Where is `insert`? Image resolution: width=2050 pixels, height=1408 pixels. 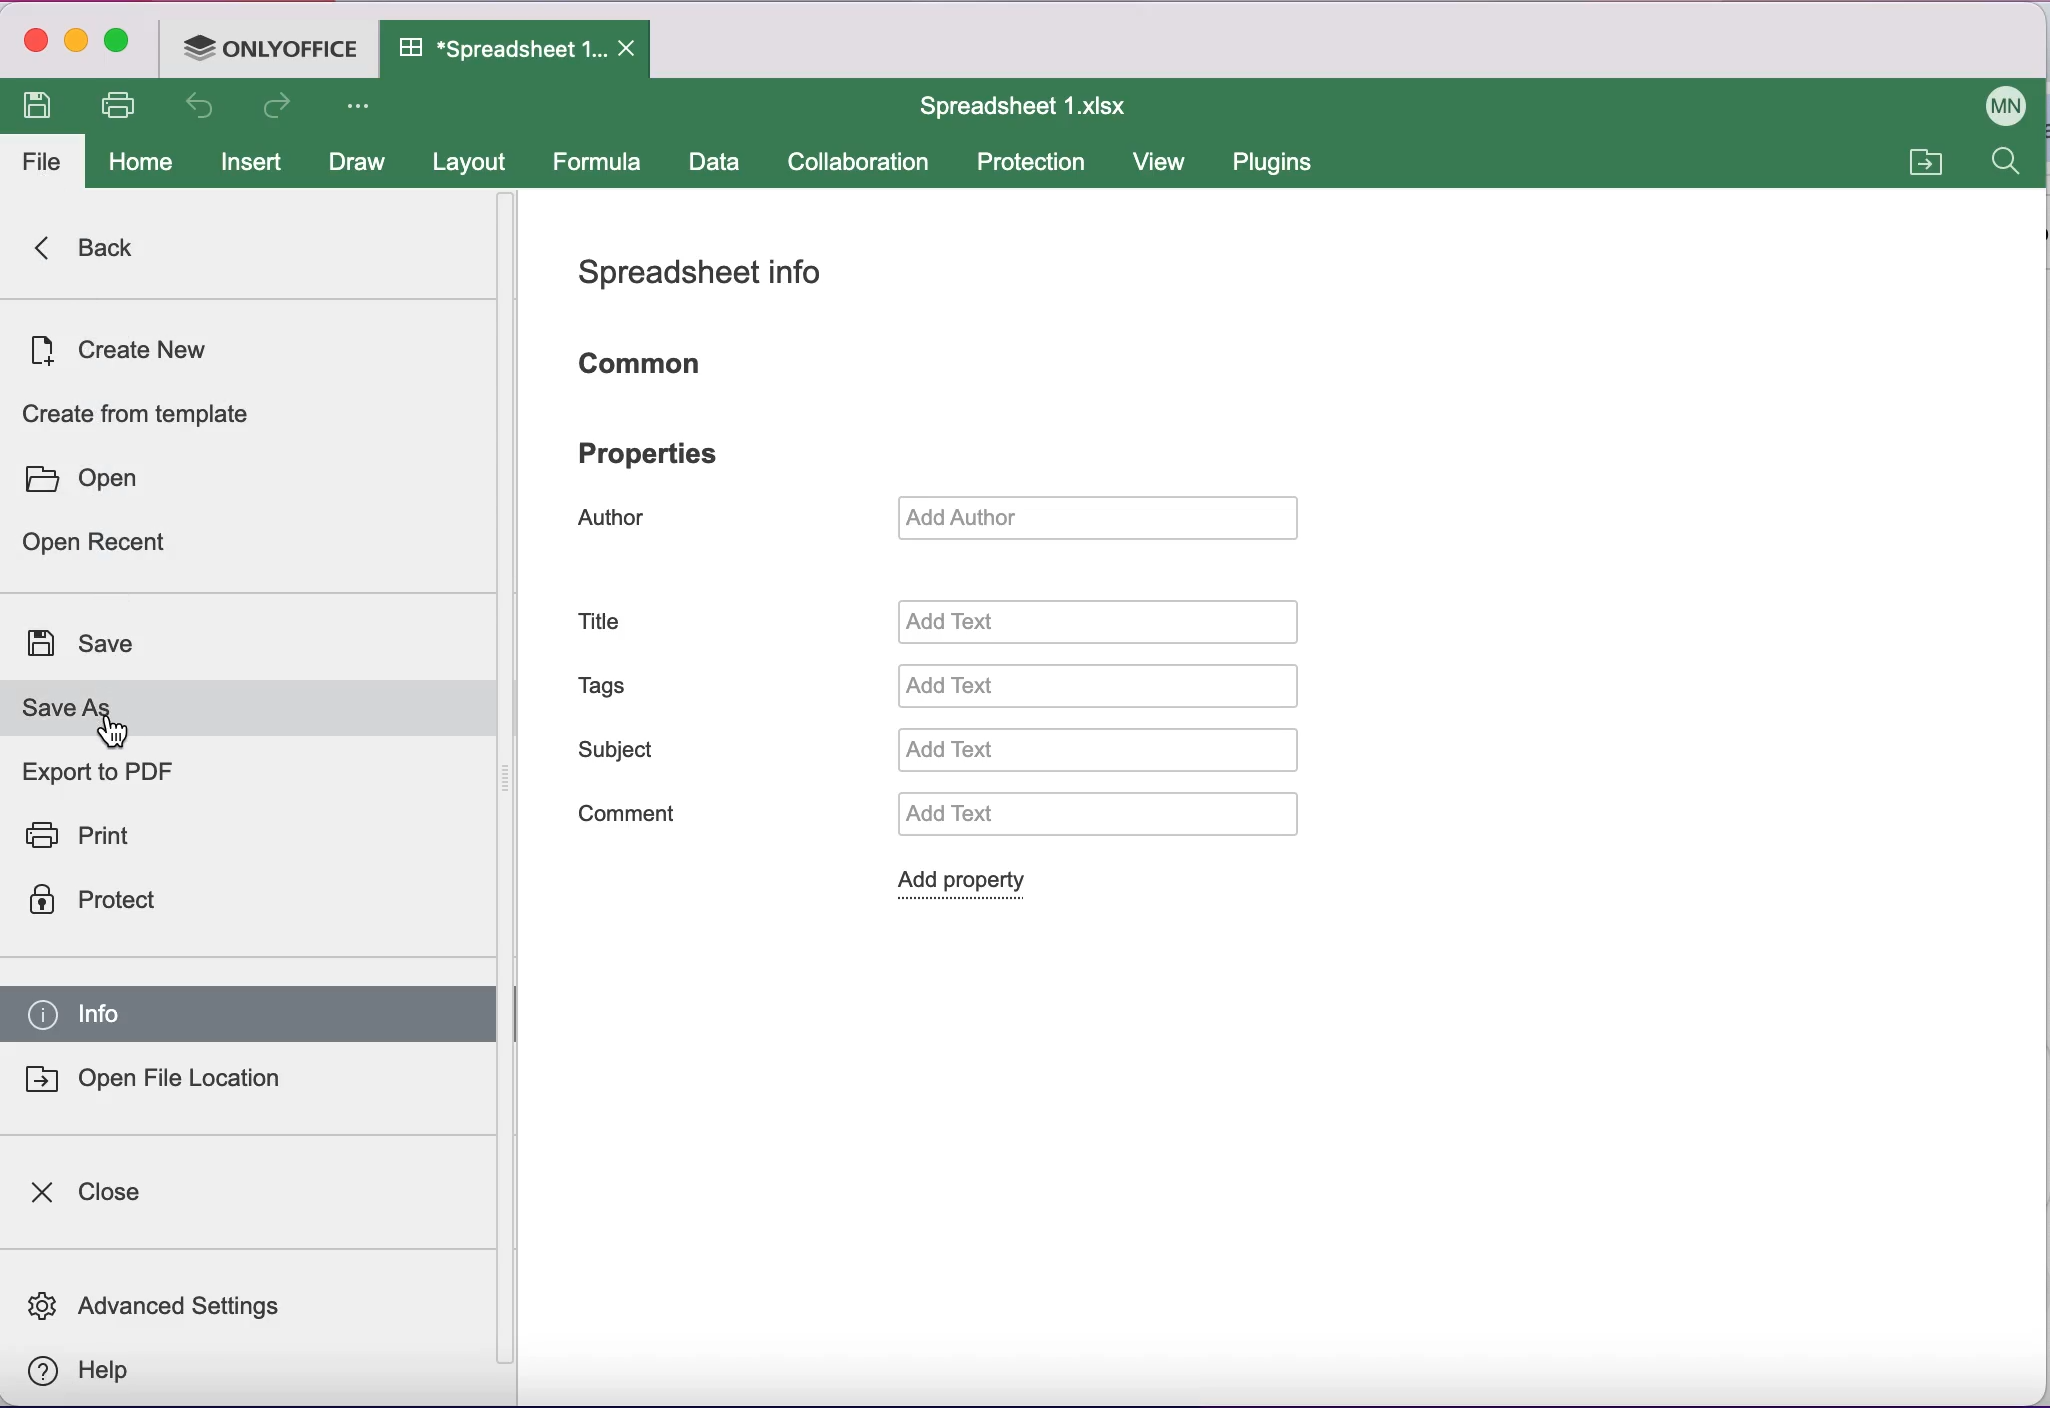 insert is located at coordinates (250, 158).